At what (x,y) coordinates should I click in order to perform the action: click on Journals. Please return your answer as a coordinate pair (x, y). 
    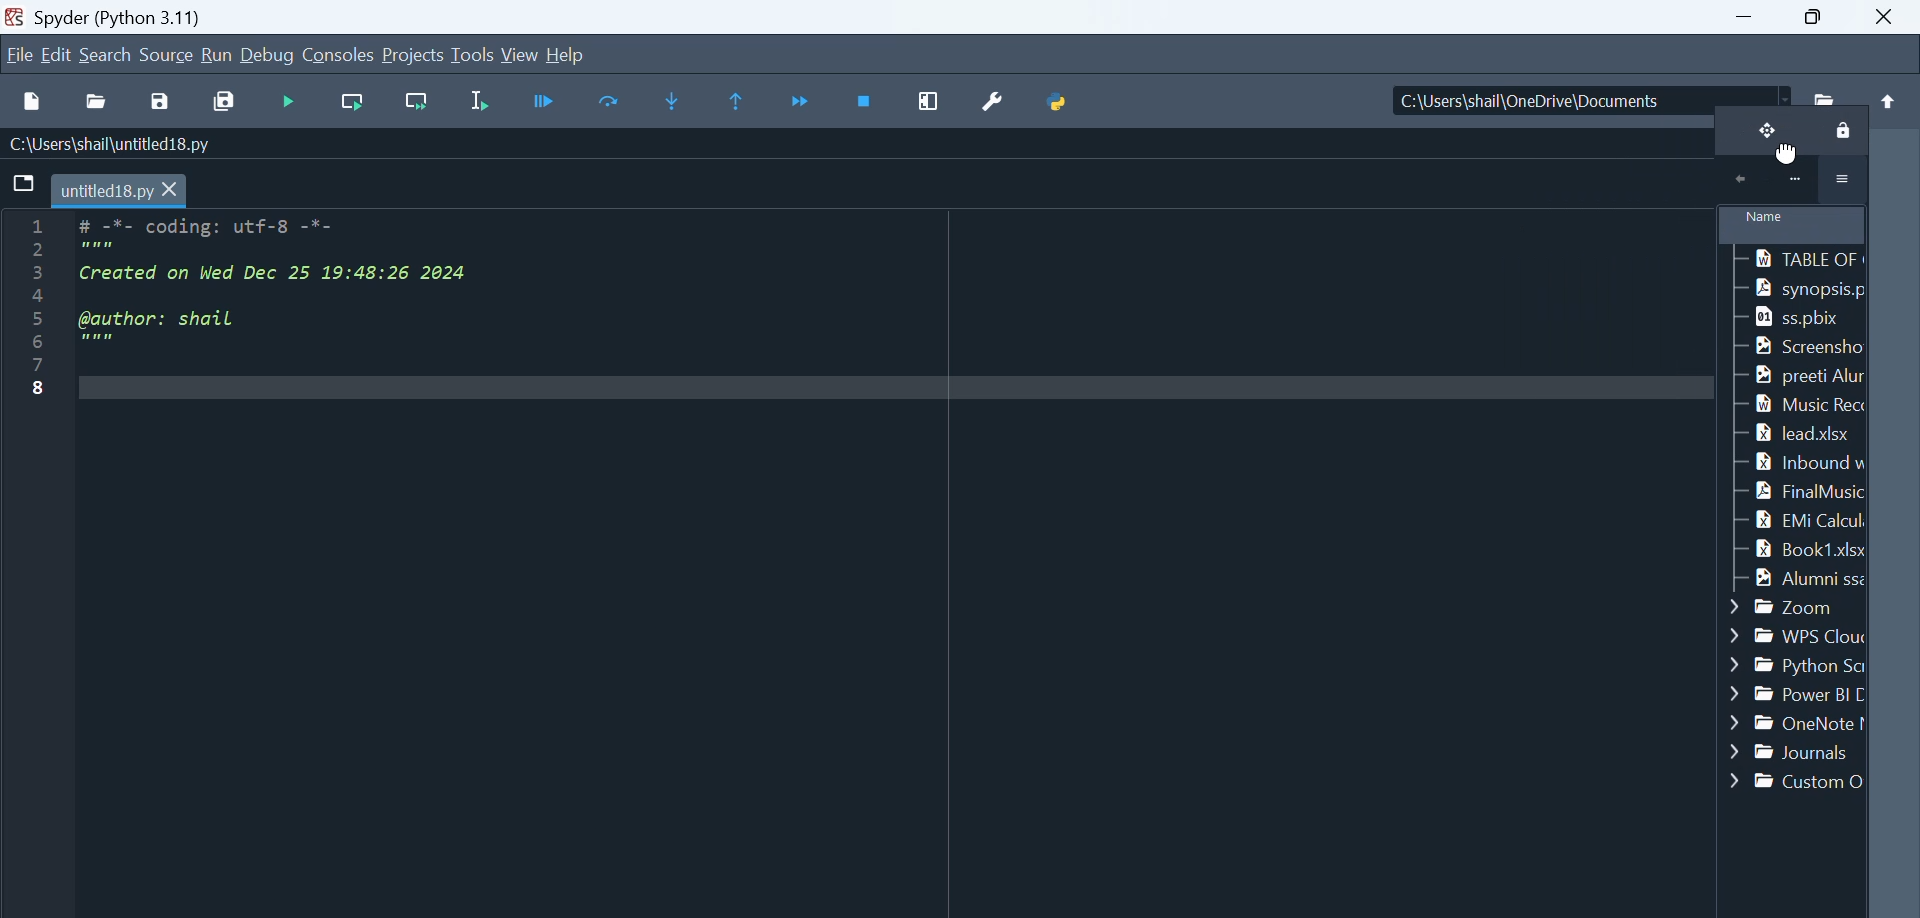
    Looking at the image, I should click on (1794, 755).